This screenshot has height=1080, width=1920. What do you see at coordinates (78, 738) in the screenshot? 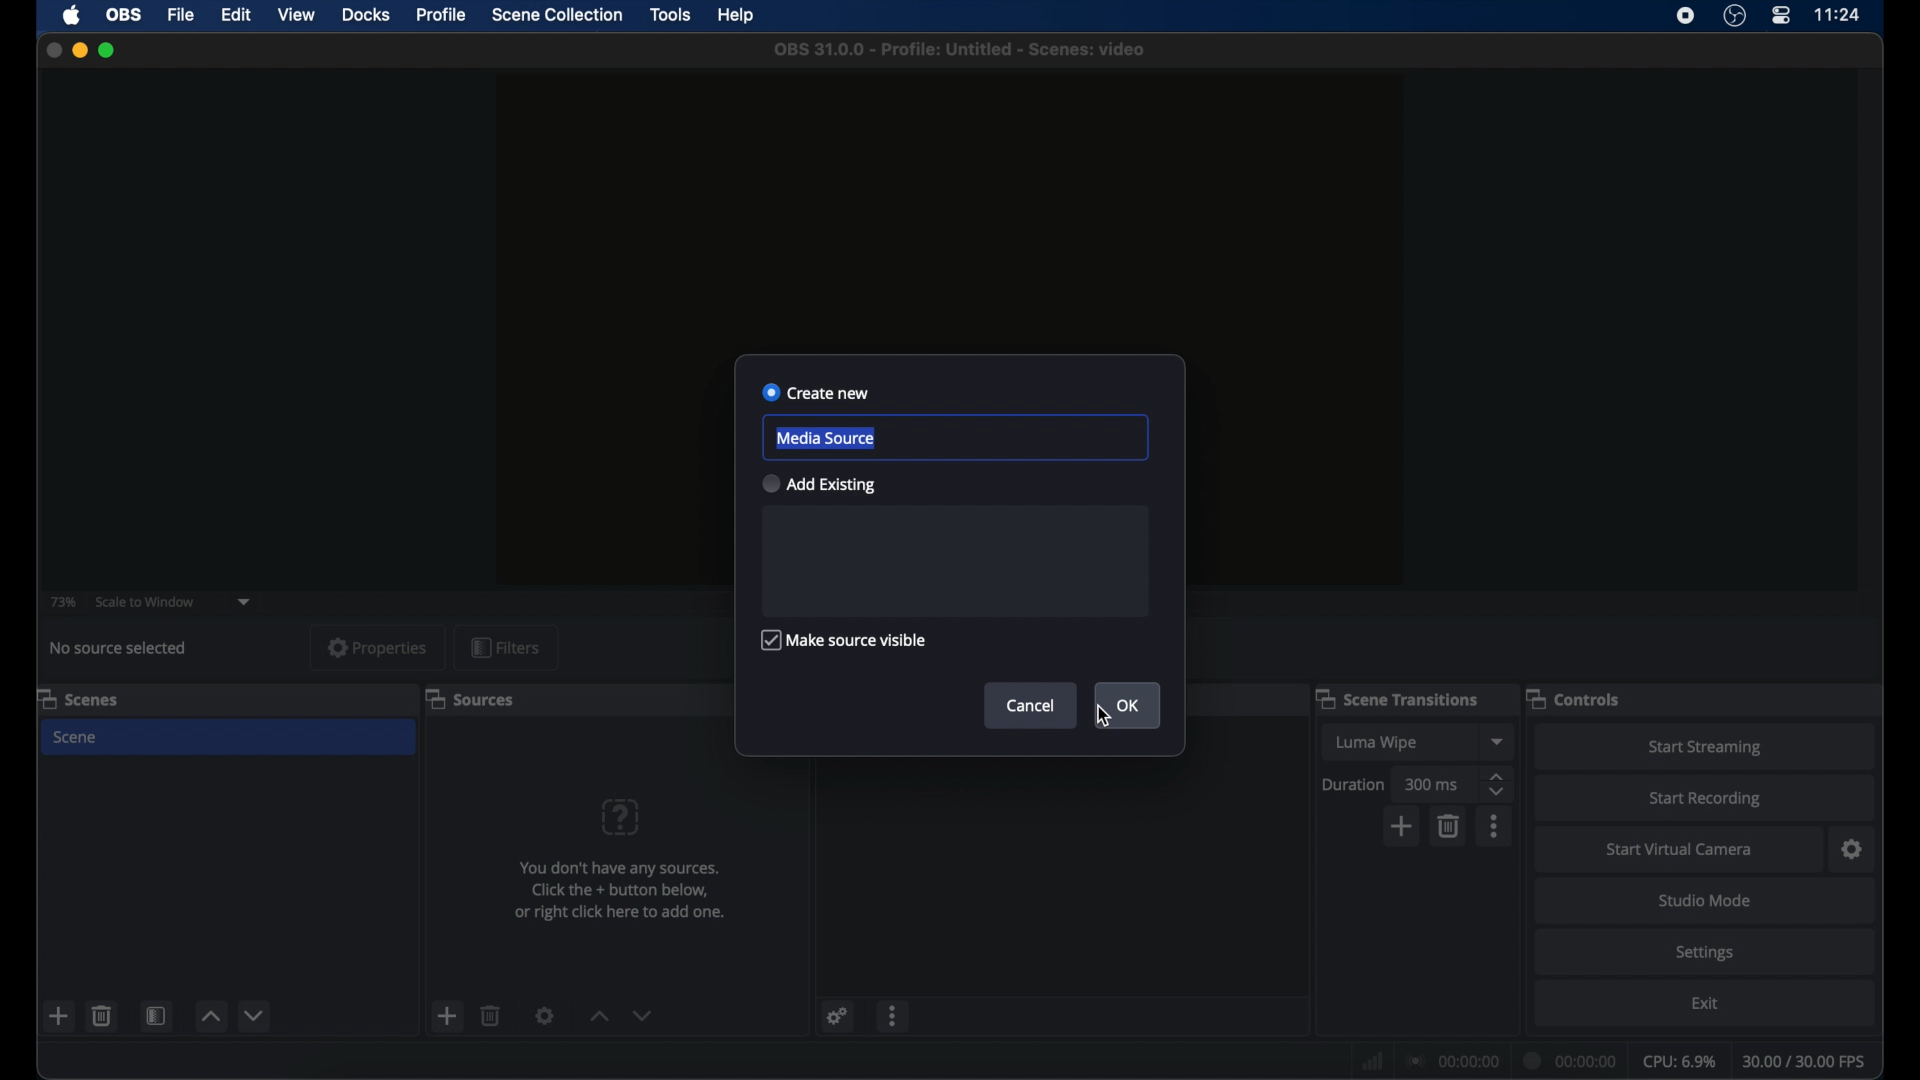
I see `scene` at bounding box center [78, 738].